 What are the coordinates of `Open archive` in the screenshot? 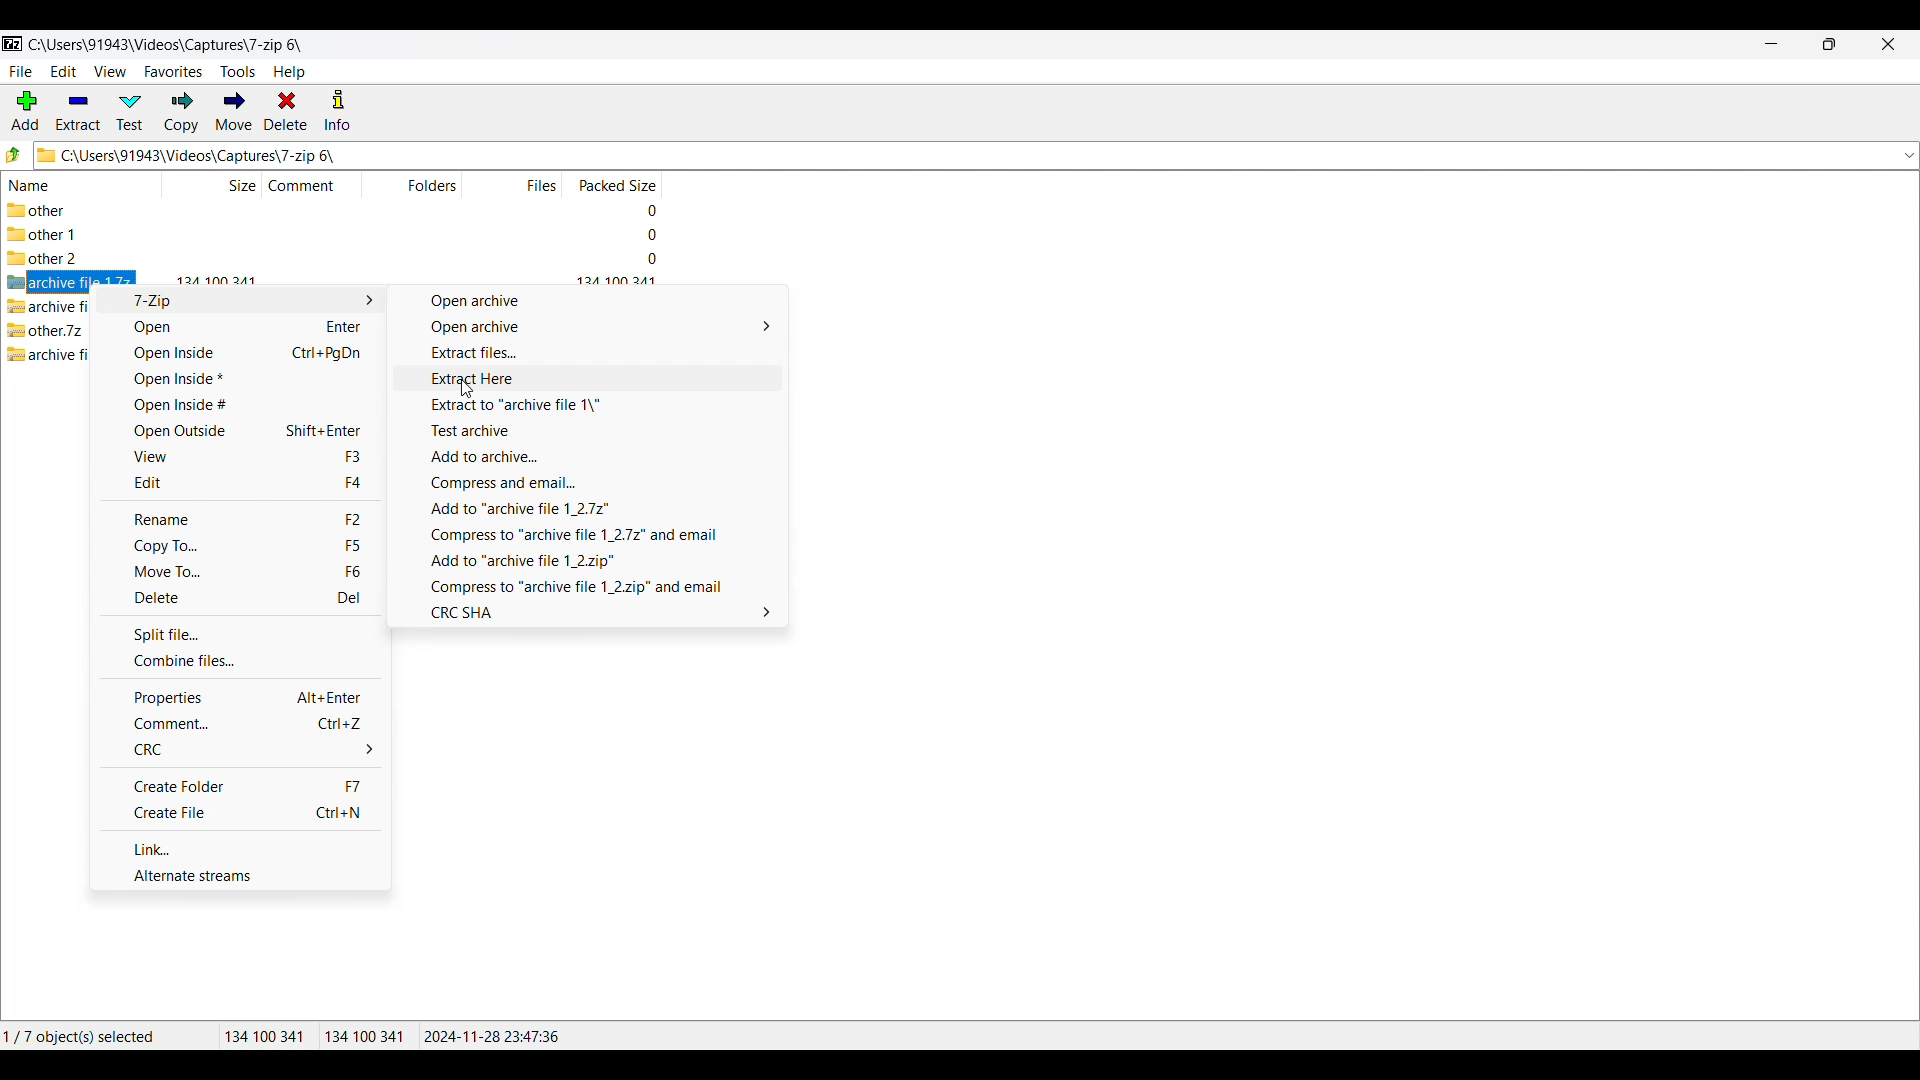 It's located at (589, 301).